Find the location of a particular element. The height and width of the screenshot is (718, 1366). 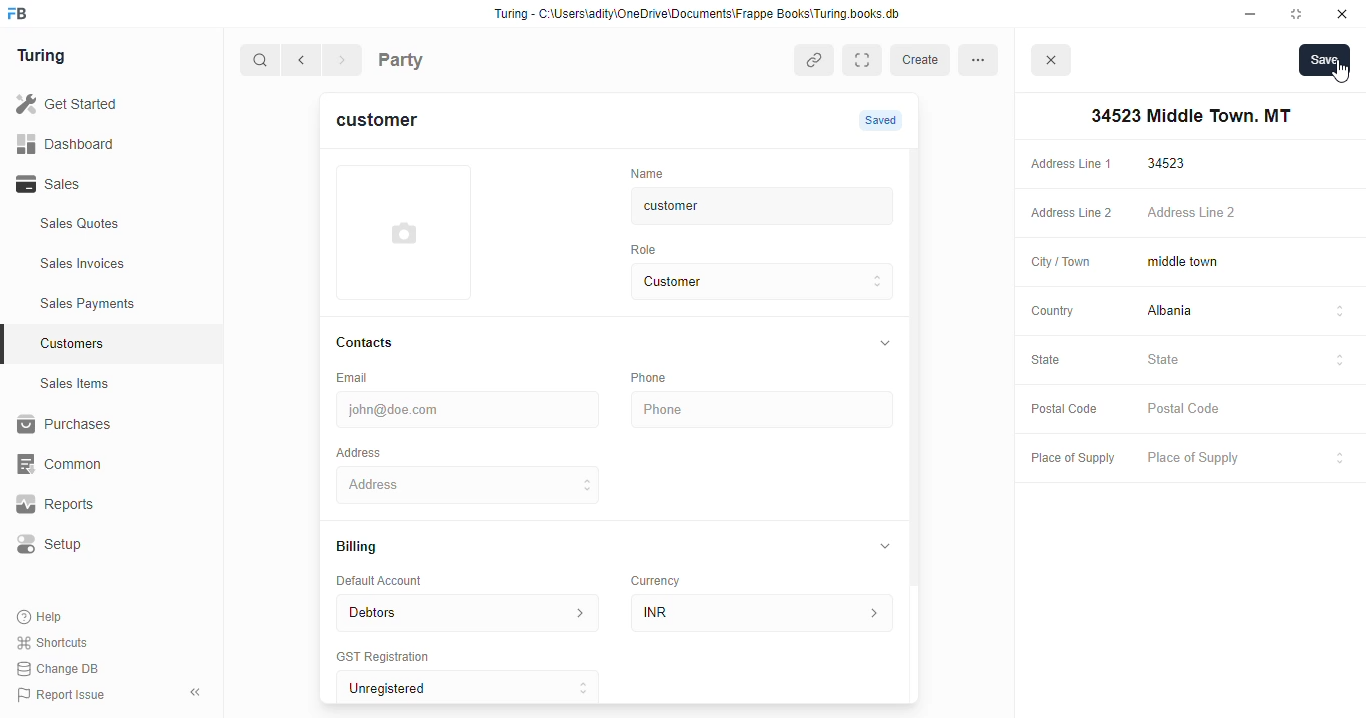

Country is located at coordinates (1051, 310).